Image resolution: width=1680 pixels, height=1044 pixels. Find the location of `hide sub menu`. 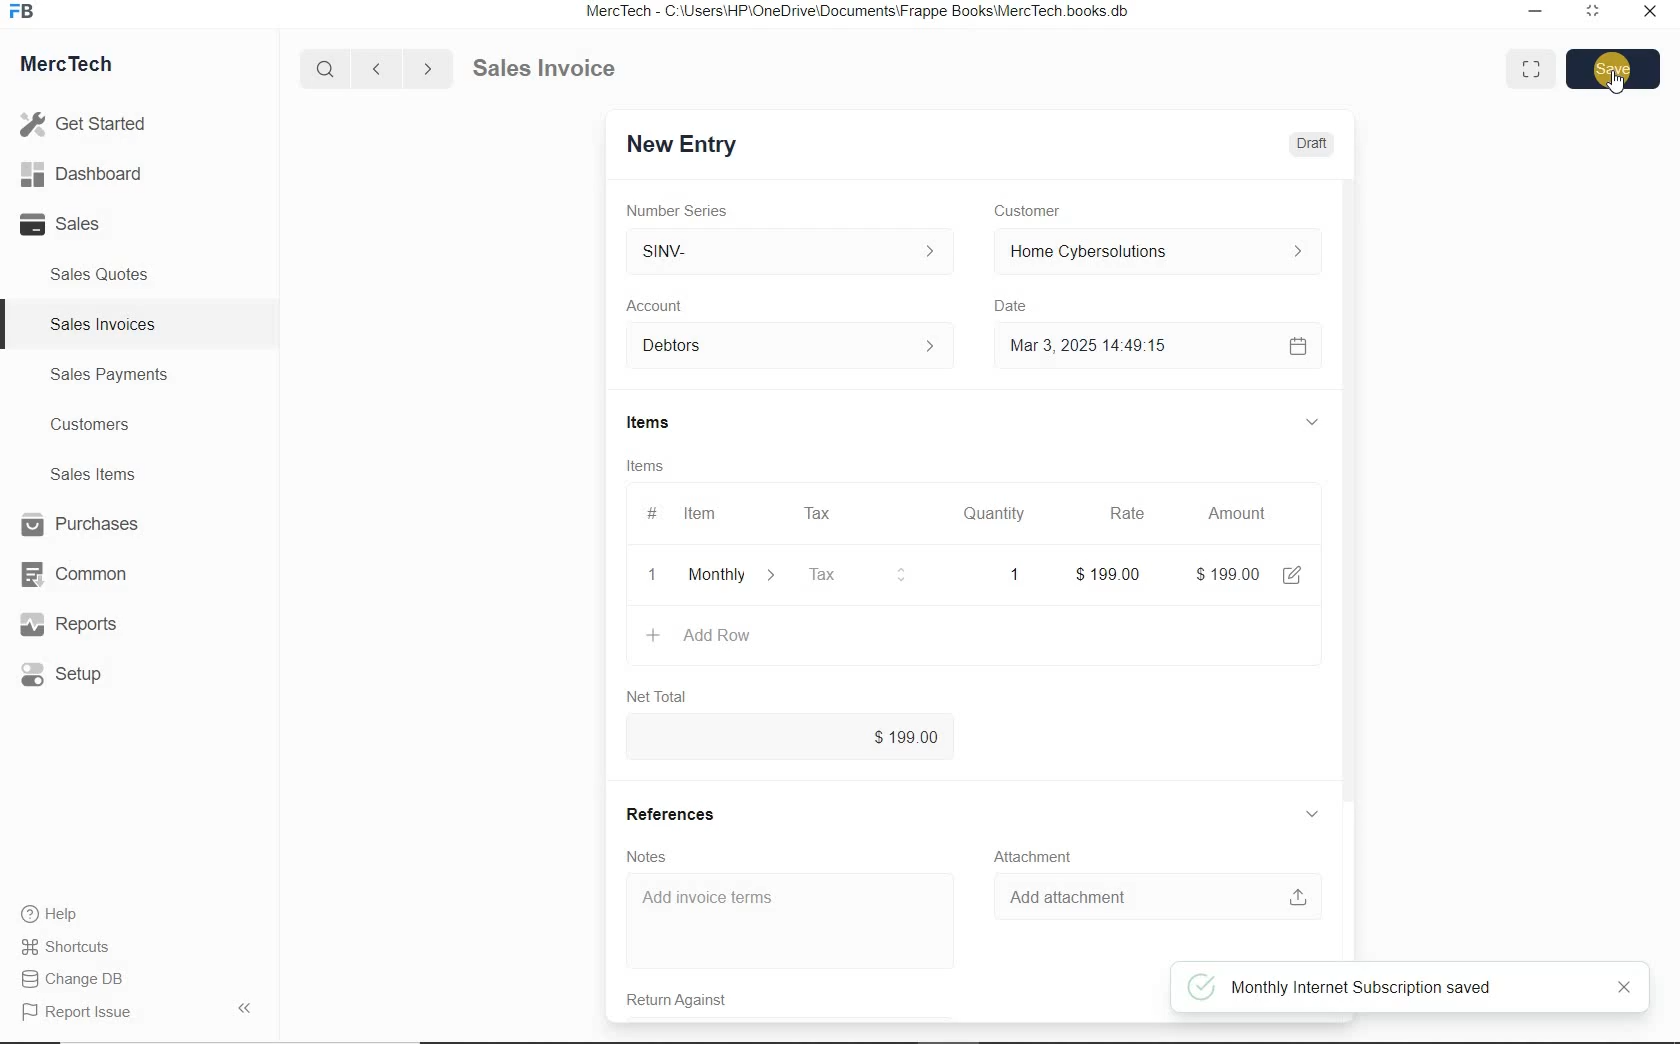

hide sub menu is located at coordinates (1312, 815).